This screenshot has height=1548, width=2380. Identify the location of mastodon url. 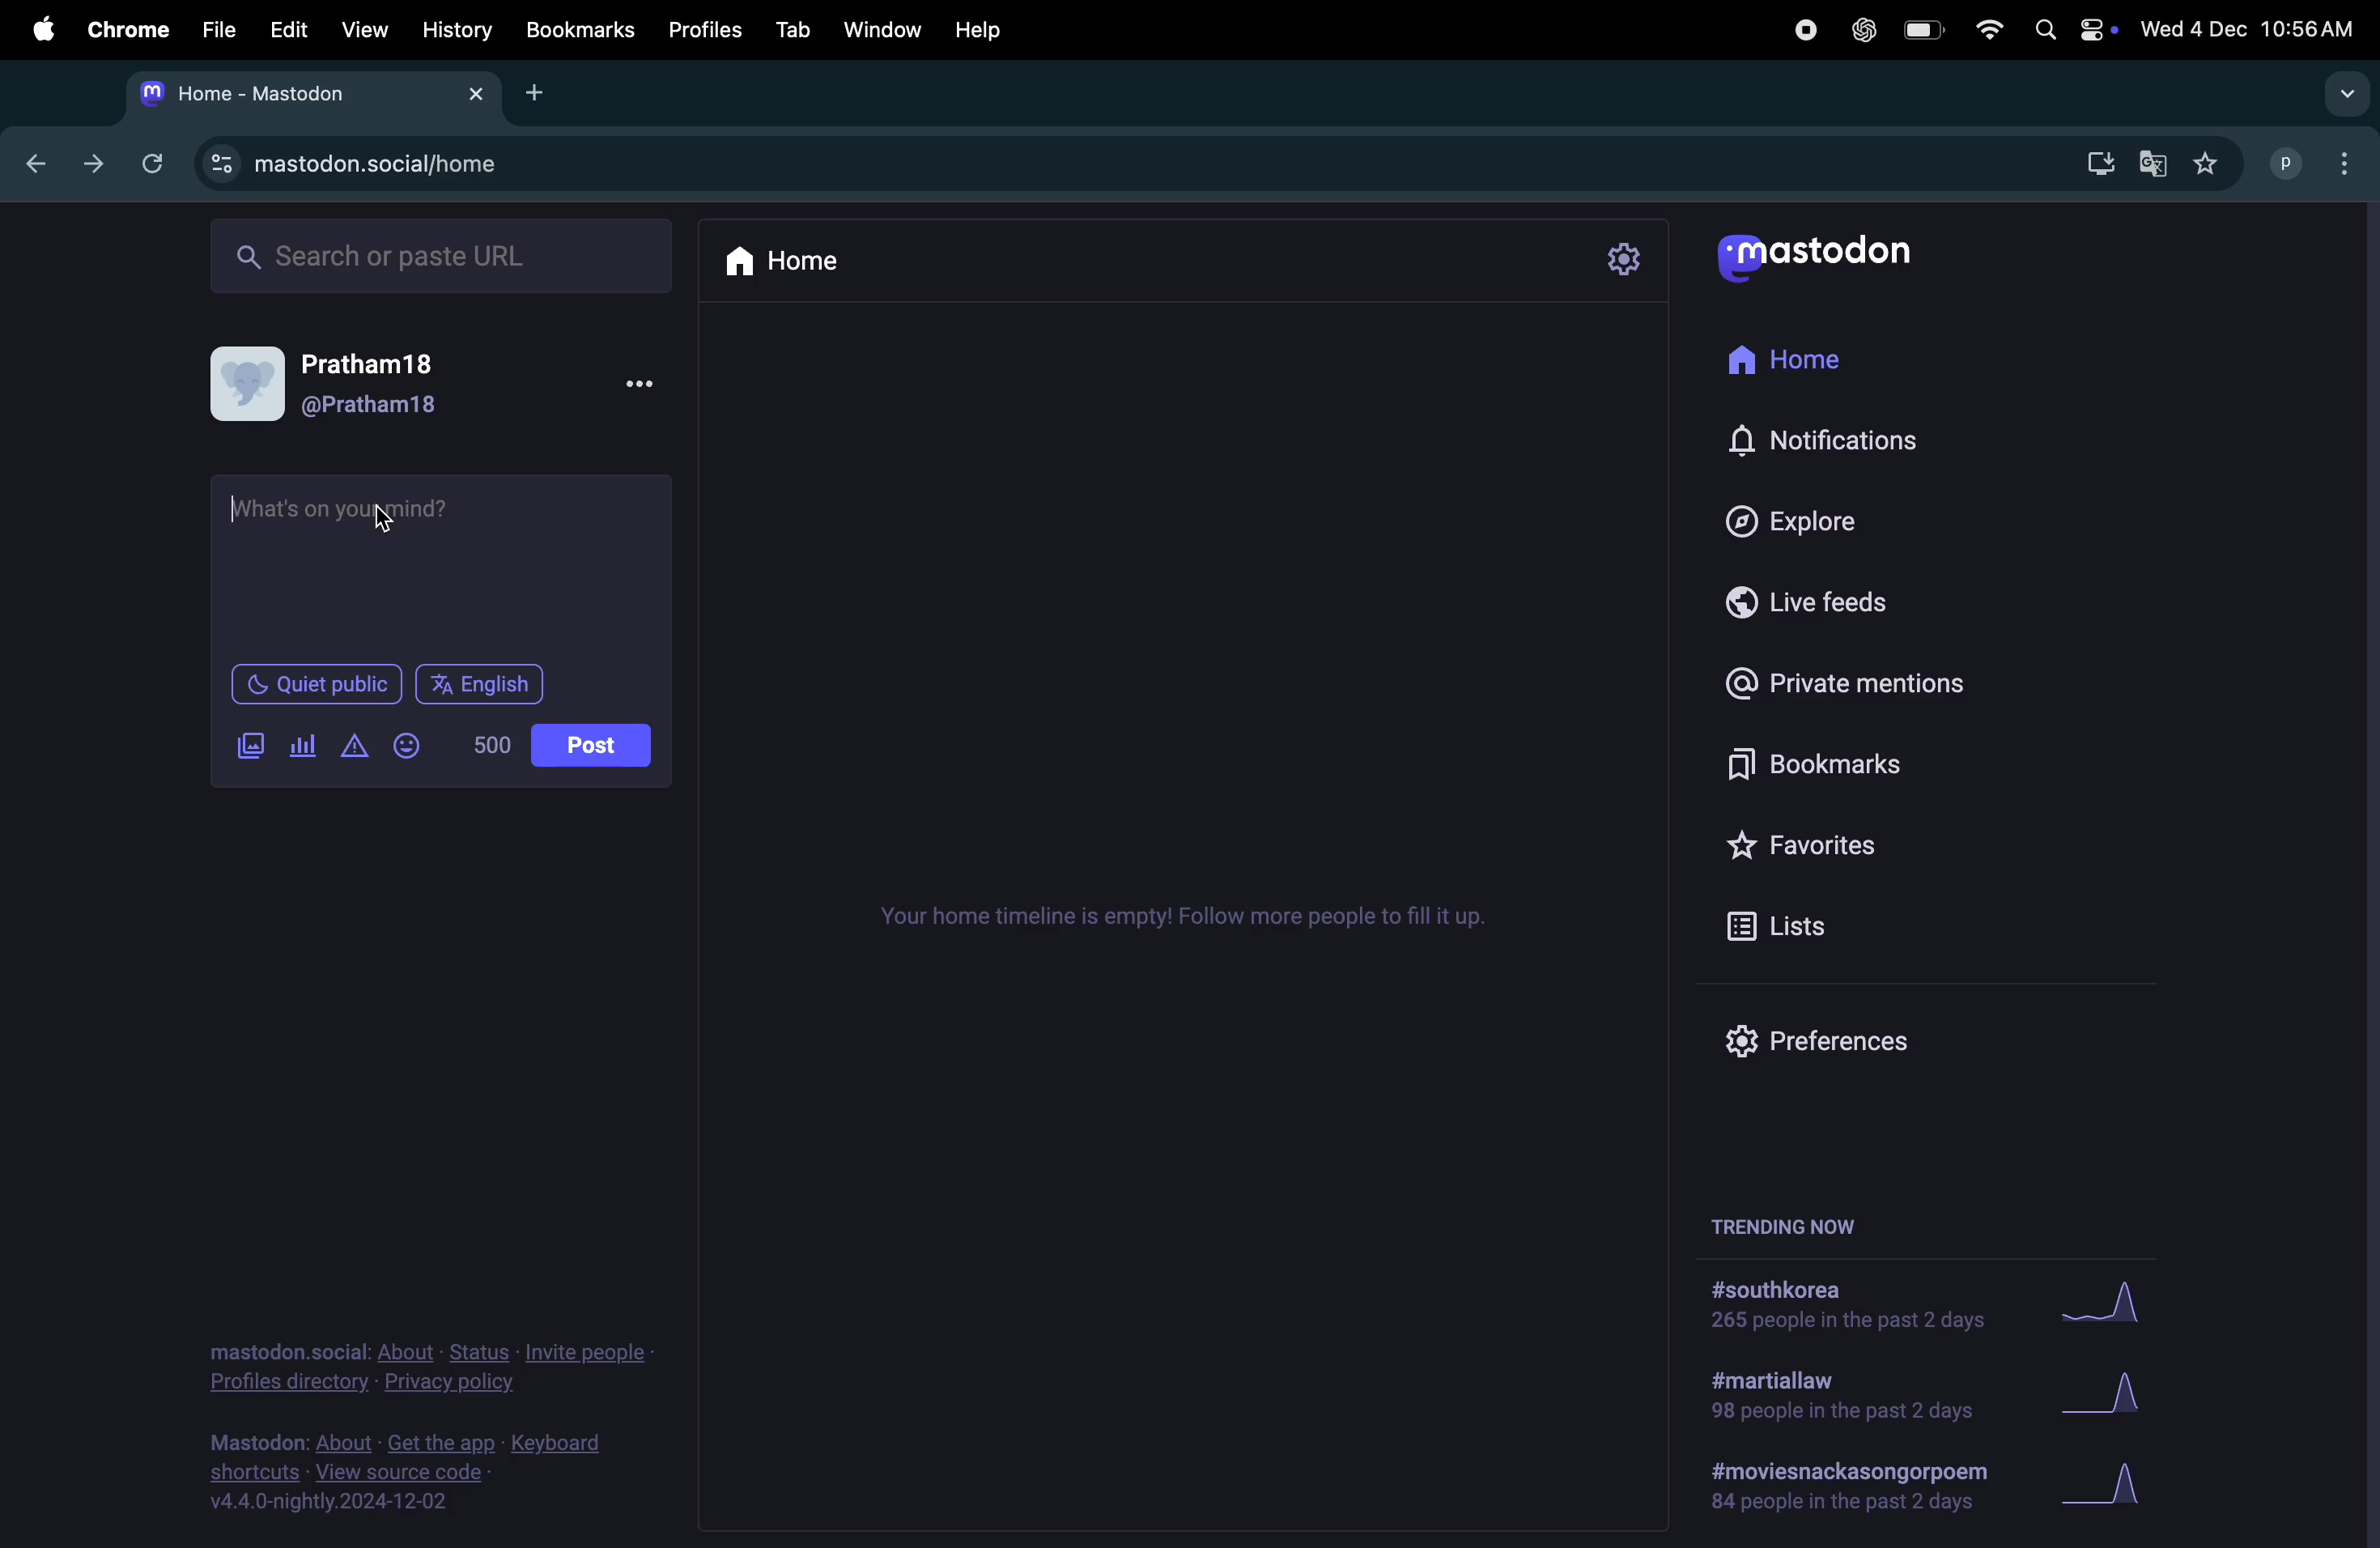
(375, 164).